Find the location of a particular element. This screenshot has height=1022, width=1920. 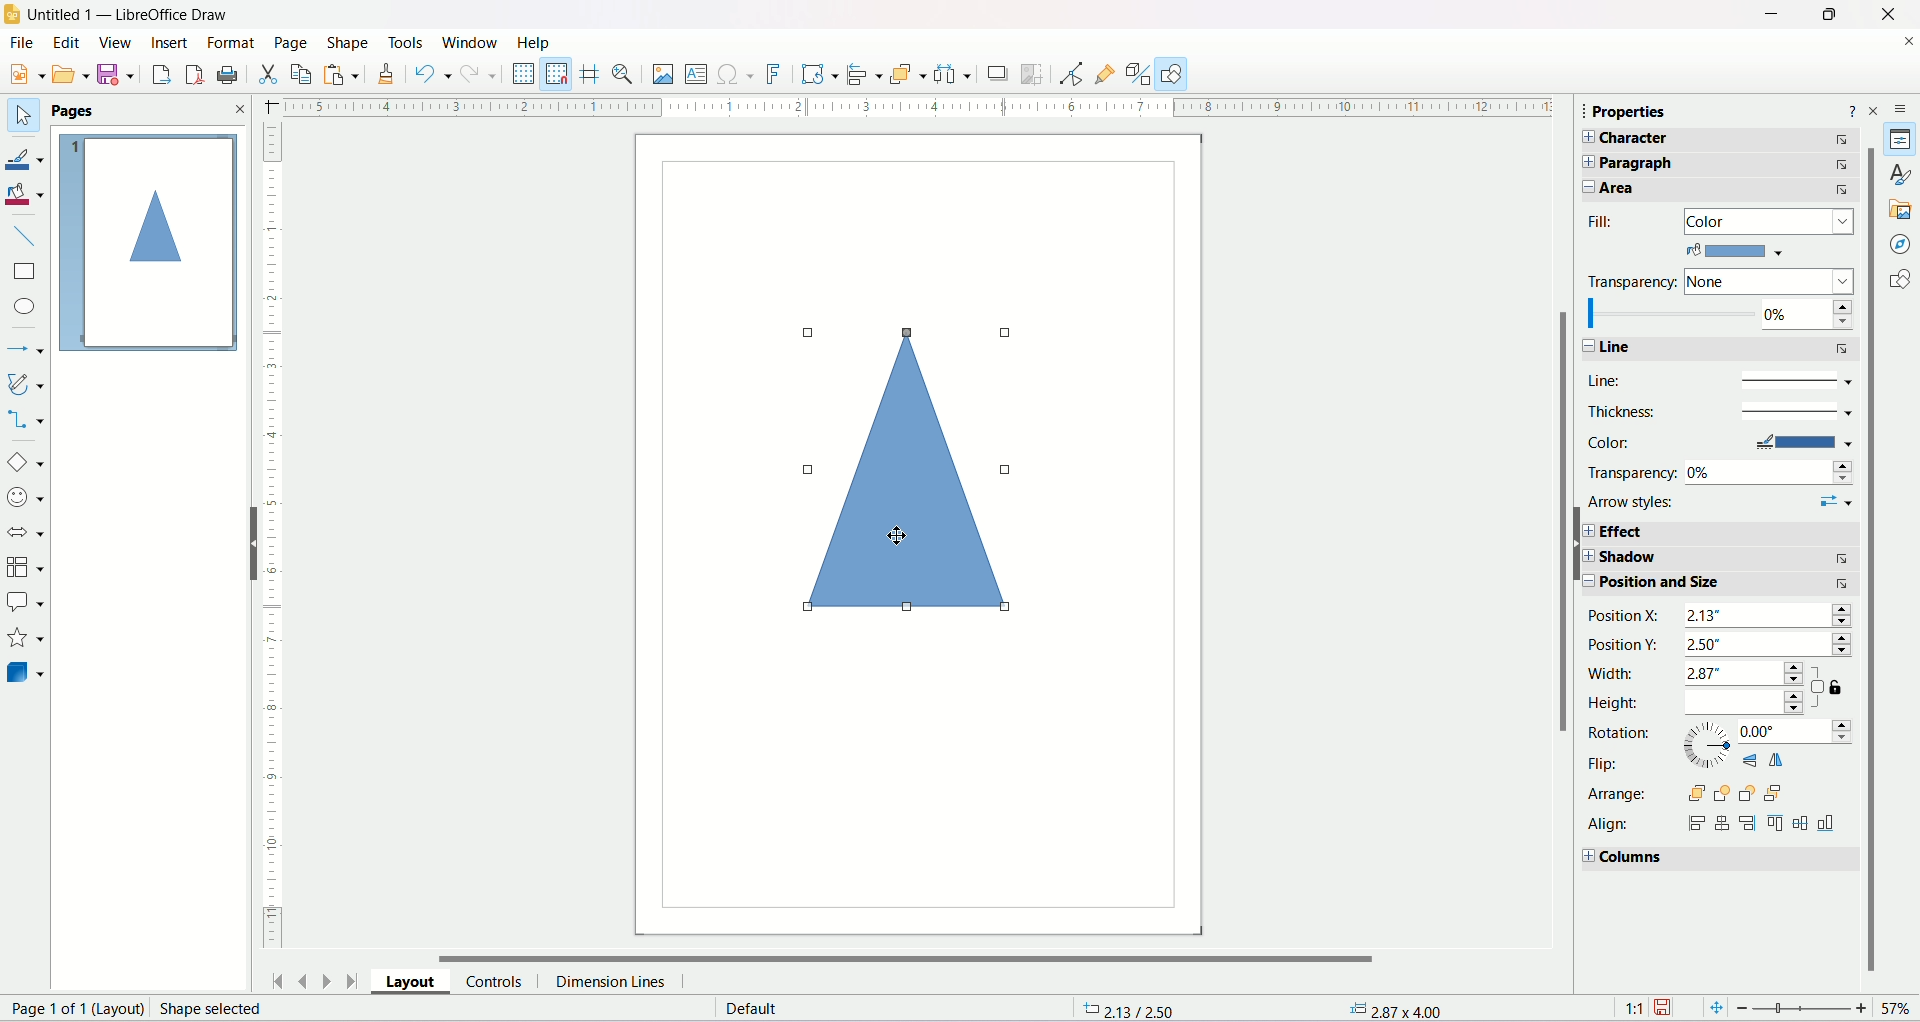

Insert special characters is located at coordinates (736, 73).